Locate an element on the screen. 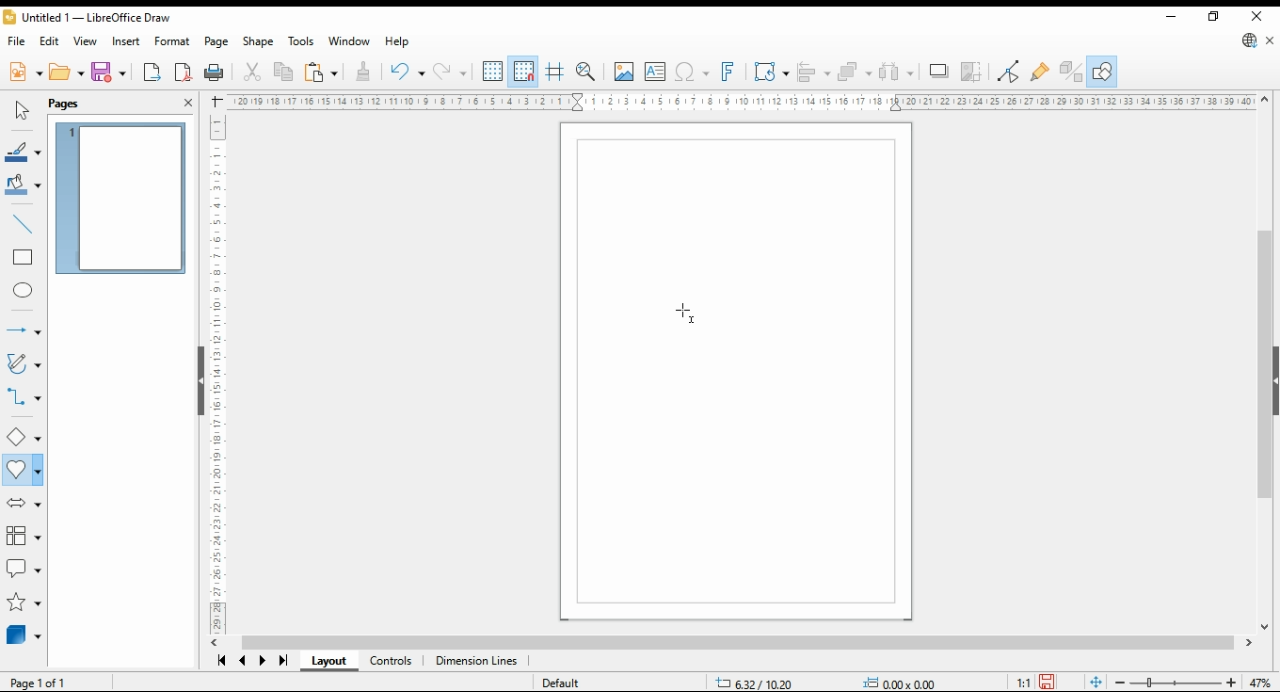  helplines while moving is located at coordinates (556, 72).